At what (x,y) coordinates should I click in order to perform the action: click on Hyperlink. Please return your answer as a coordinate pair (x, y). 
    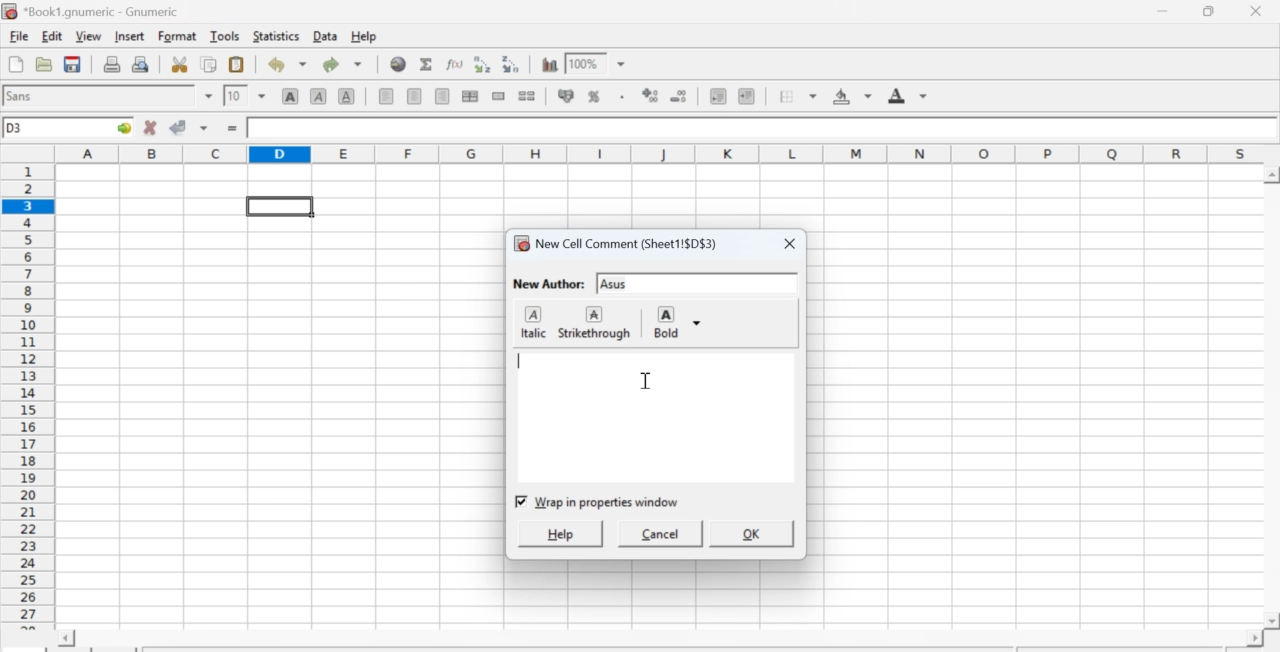
    Looking at the image, I should click on (398, 65).